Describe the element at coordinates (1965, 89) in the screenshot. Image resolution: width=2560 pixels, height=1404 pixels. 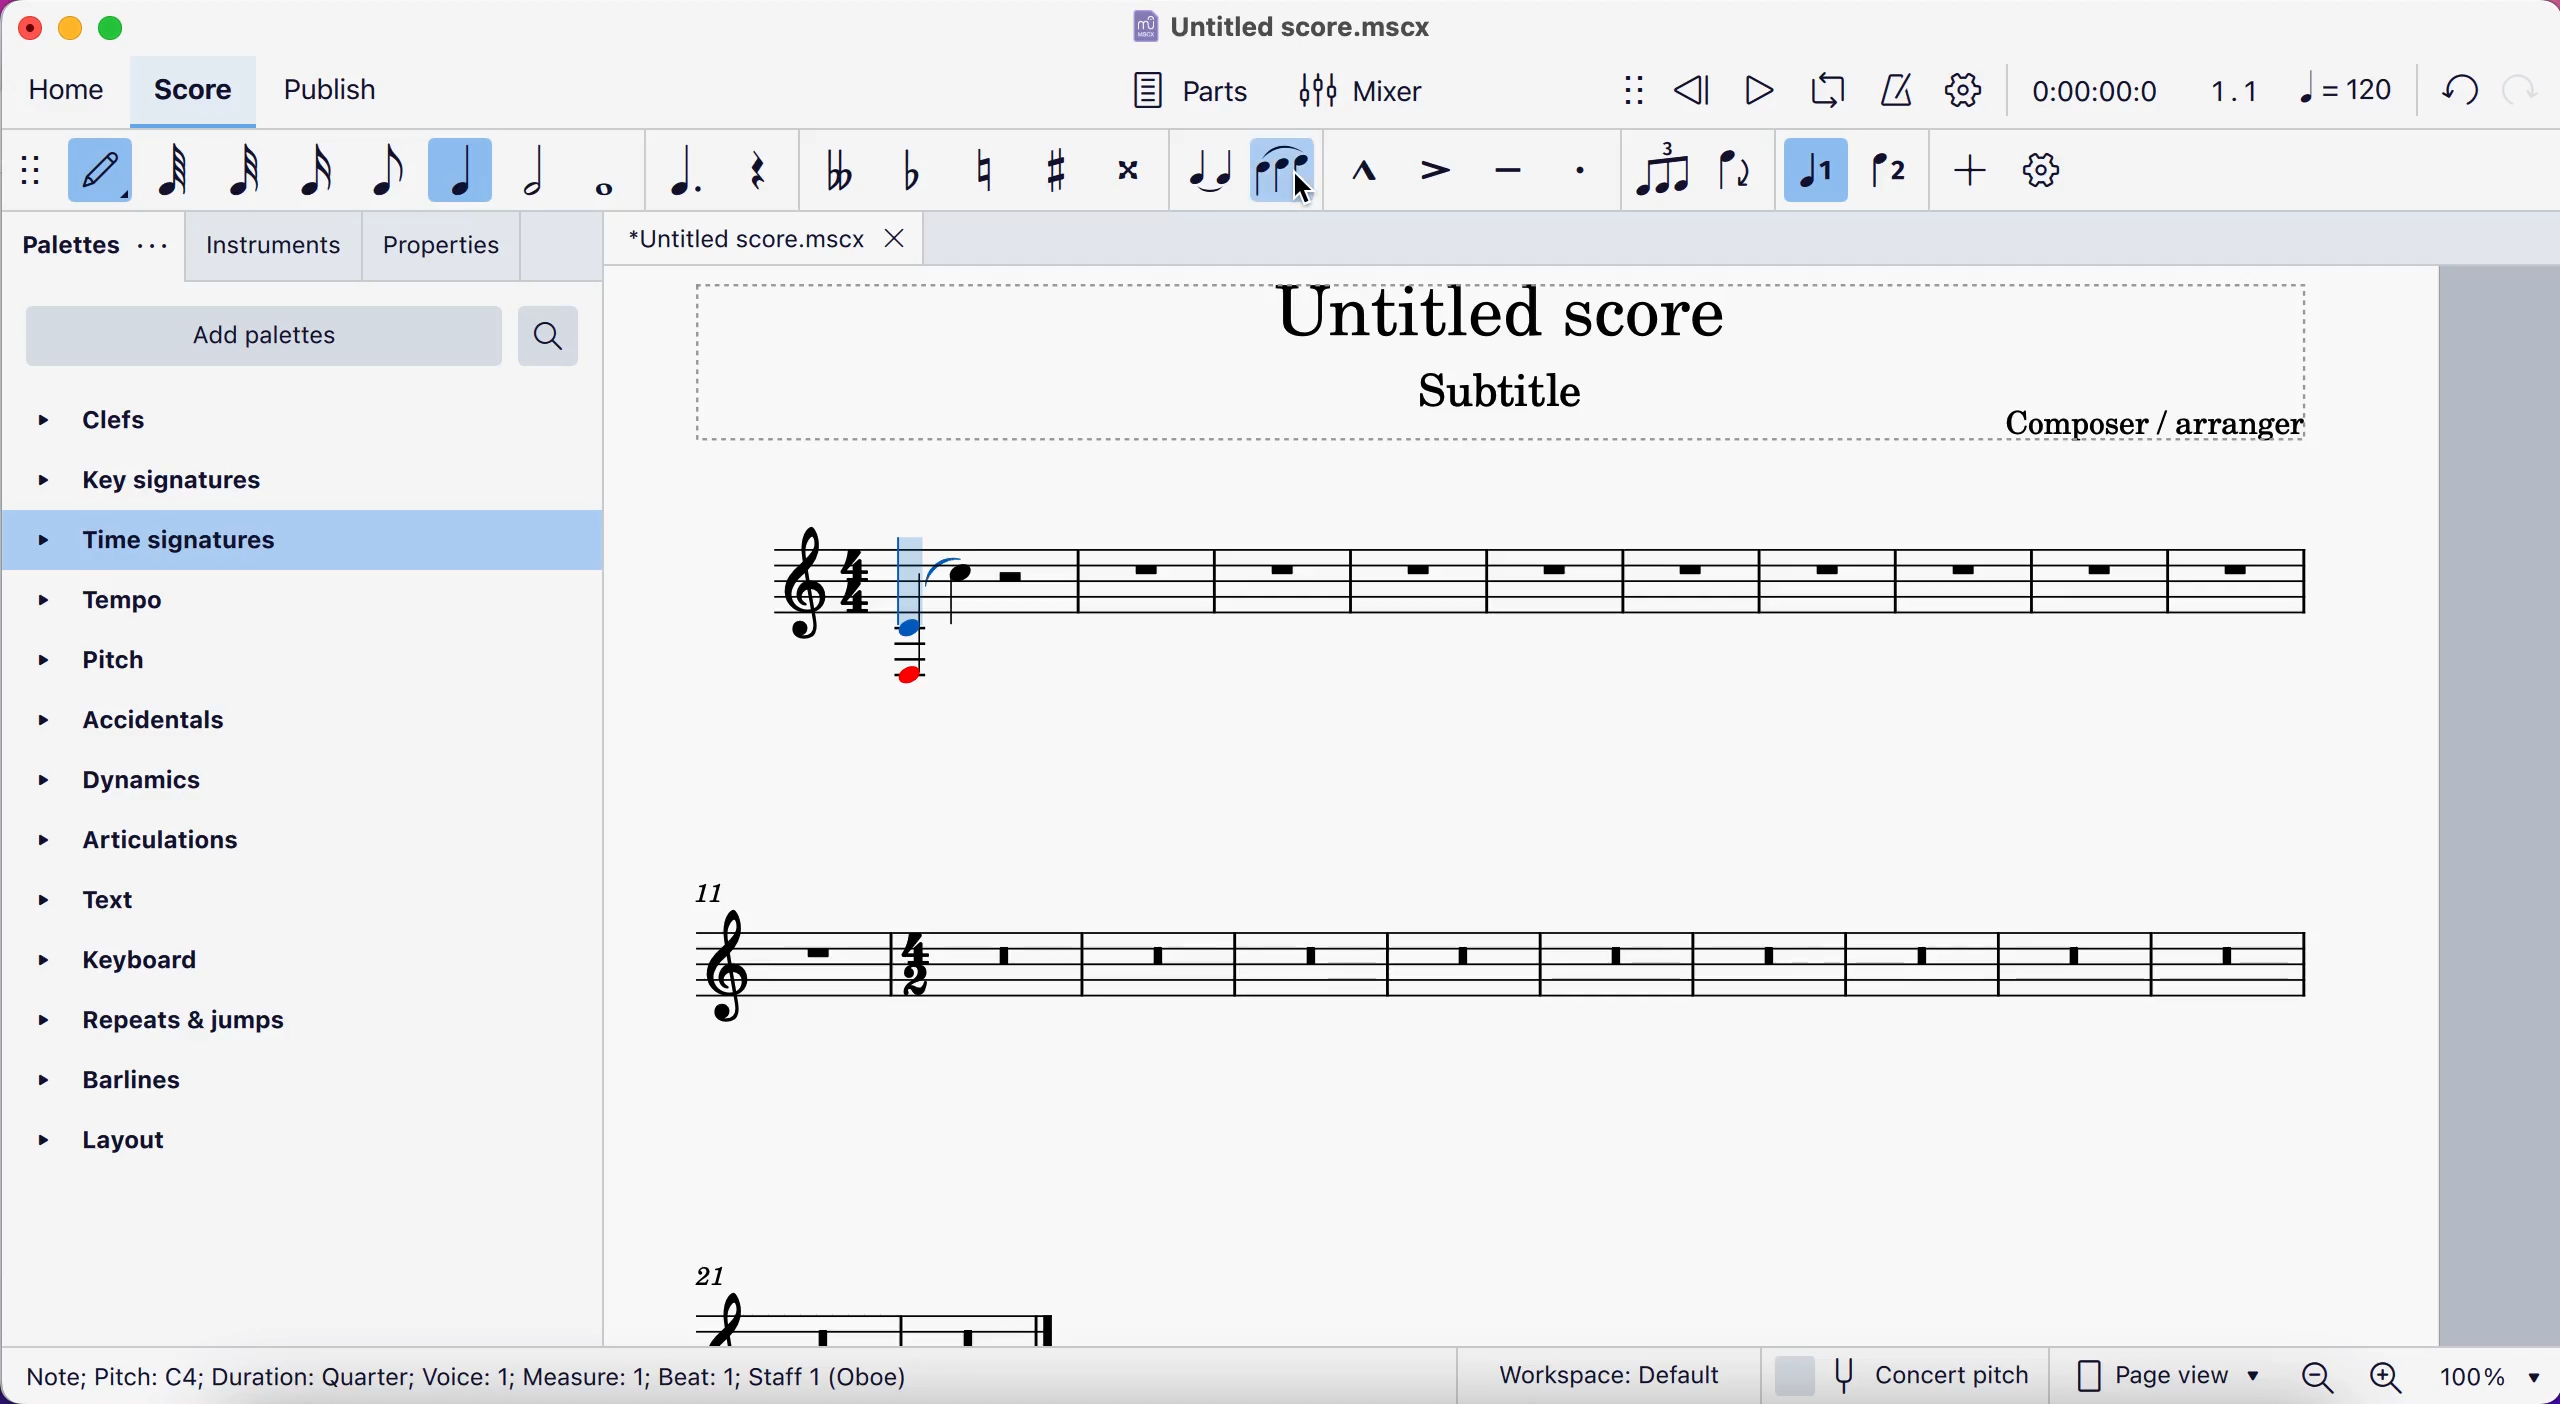
I see `playback settings` at that location.